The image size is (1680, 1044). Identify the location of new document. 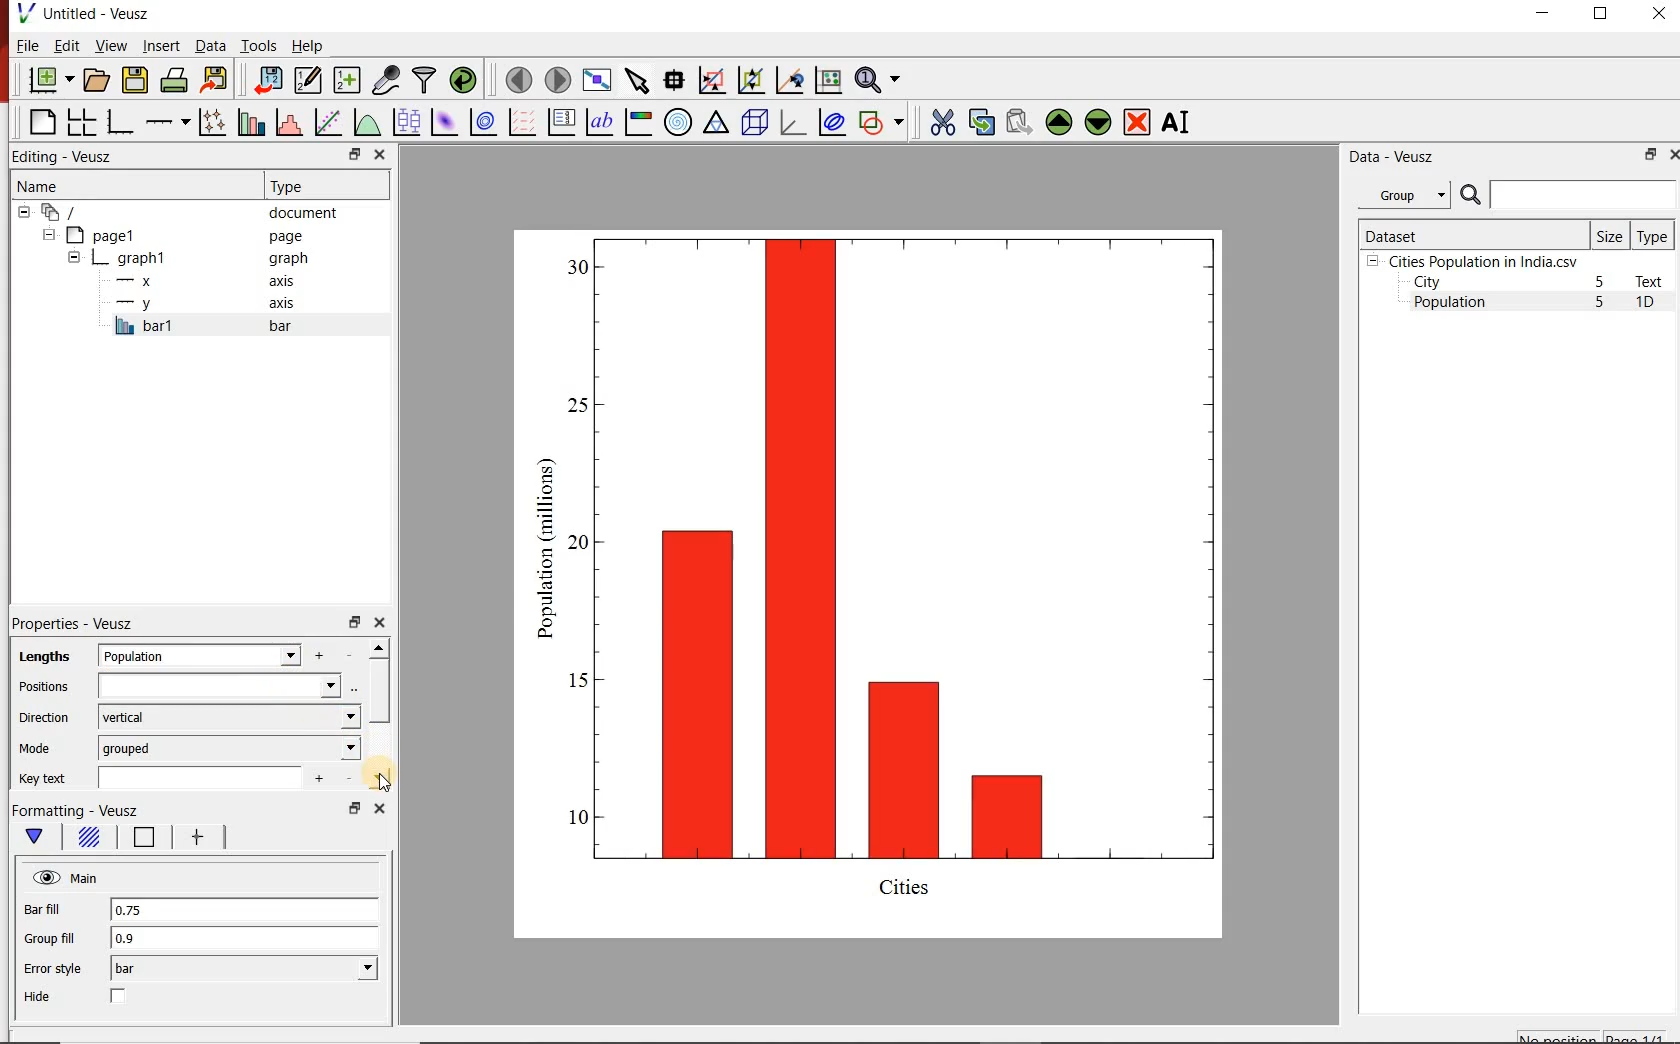
(47, 81).